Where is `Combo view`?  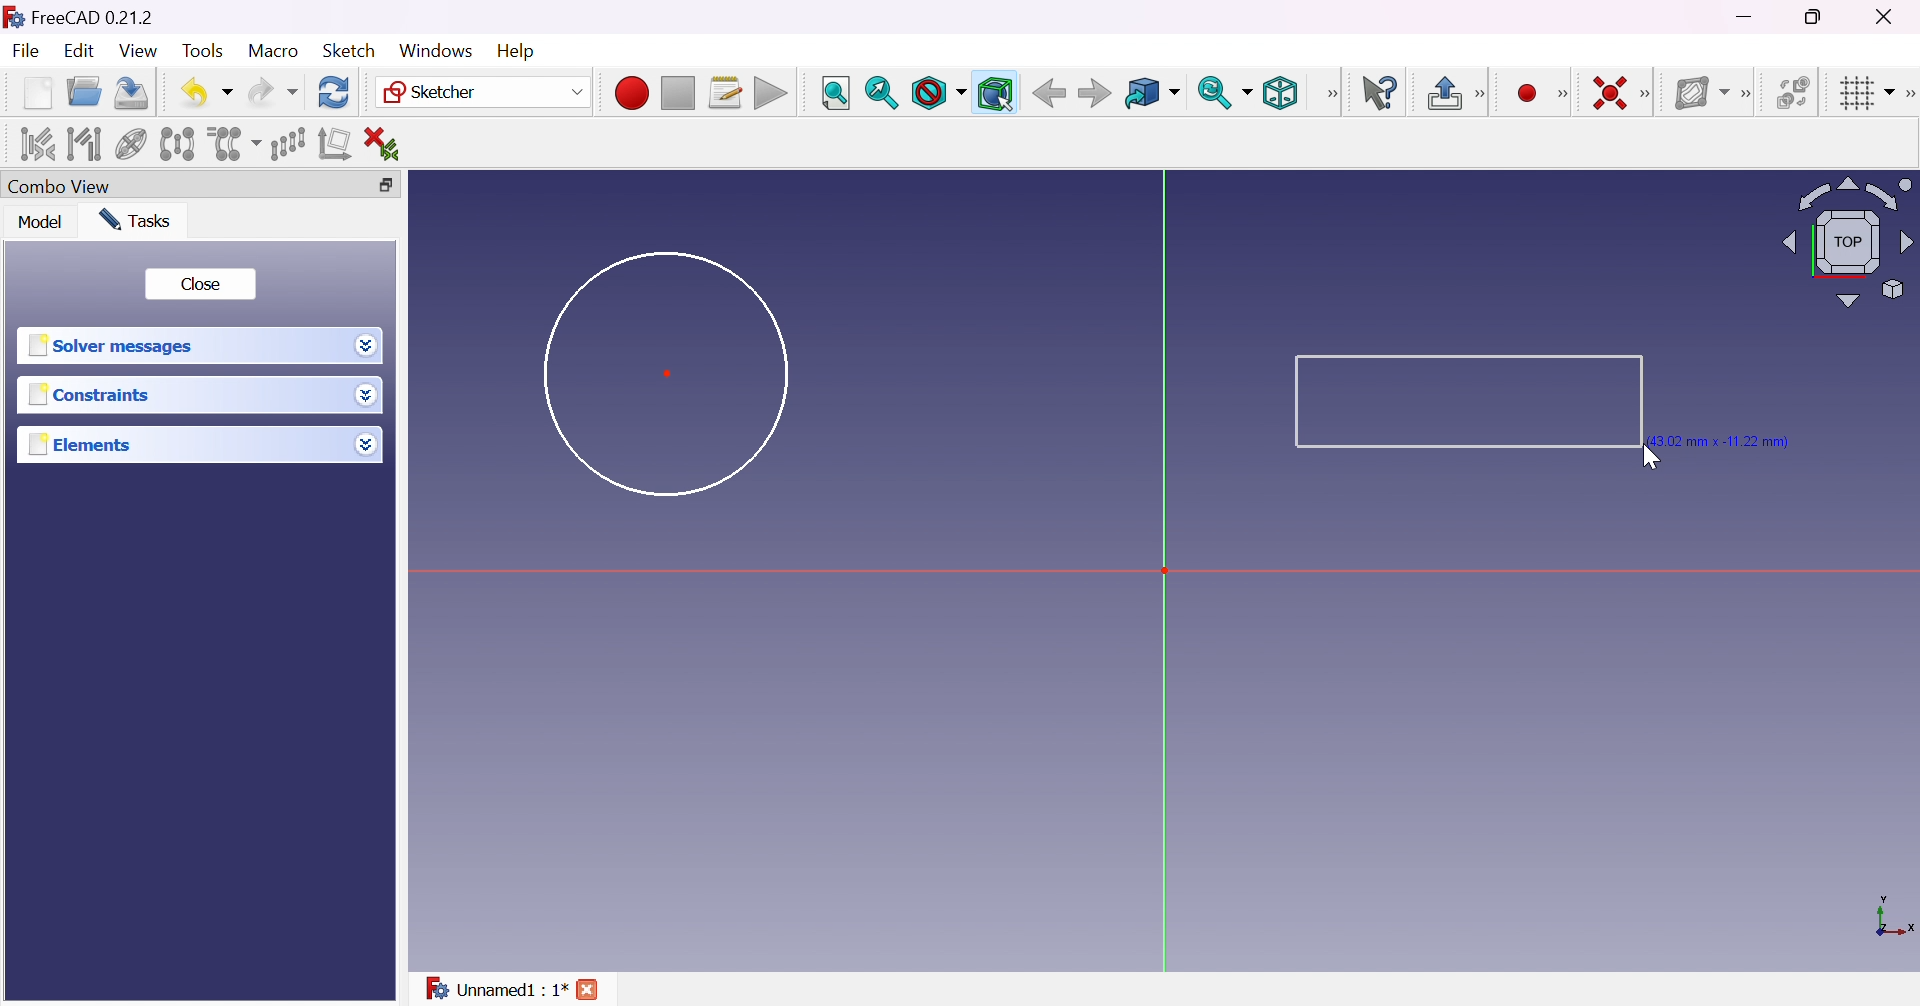
Combo view is located at coordinates (59, 188).